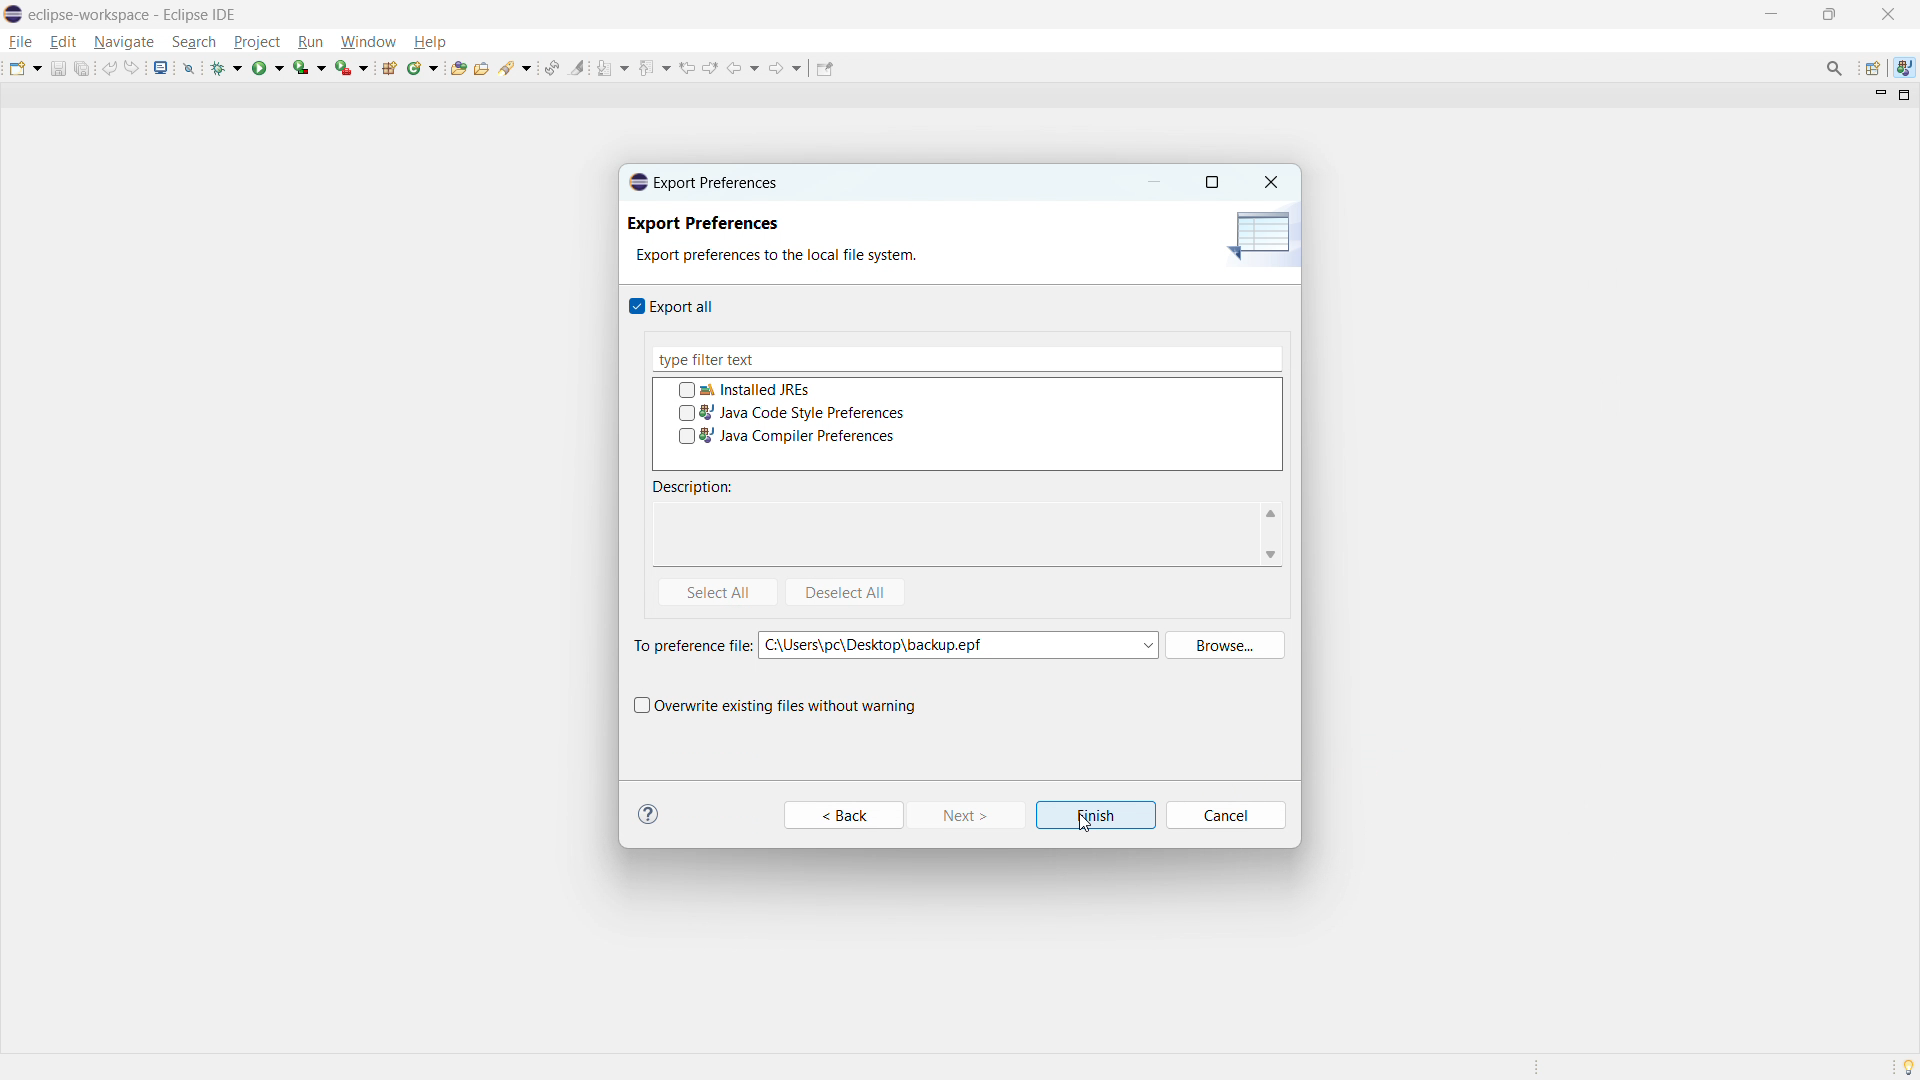 This screenshot has height=1080, width=1920. What do you see at coordinates (776, 706) in the screenshot?
I see `overwrite existing files without warning` at bounding box center [776, 706].